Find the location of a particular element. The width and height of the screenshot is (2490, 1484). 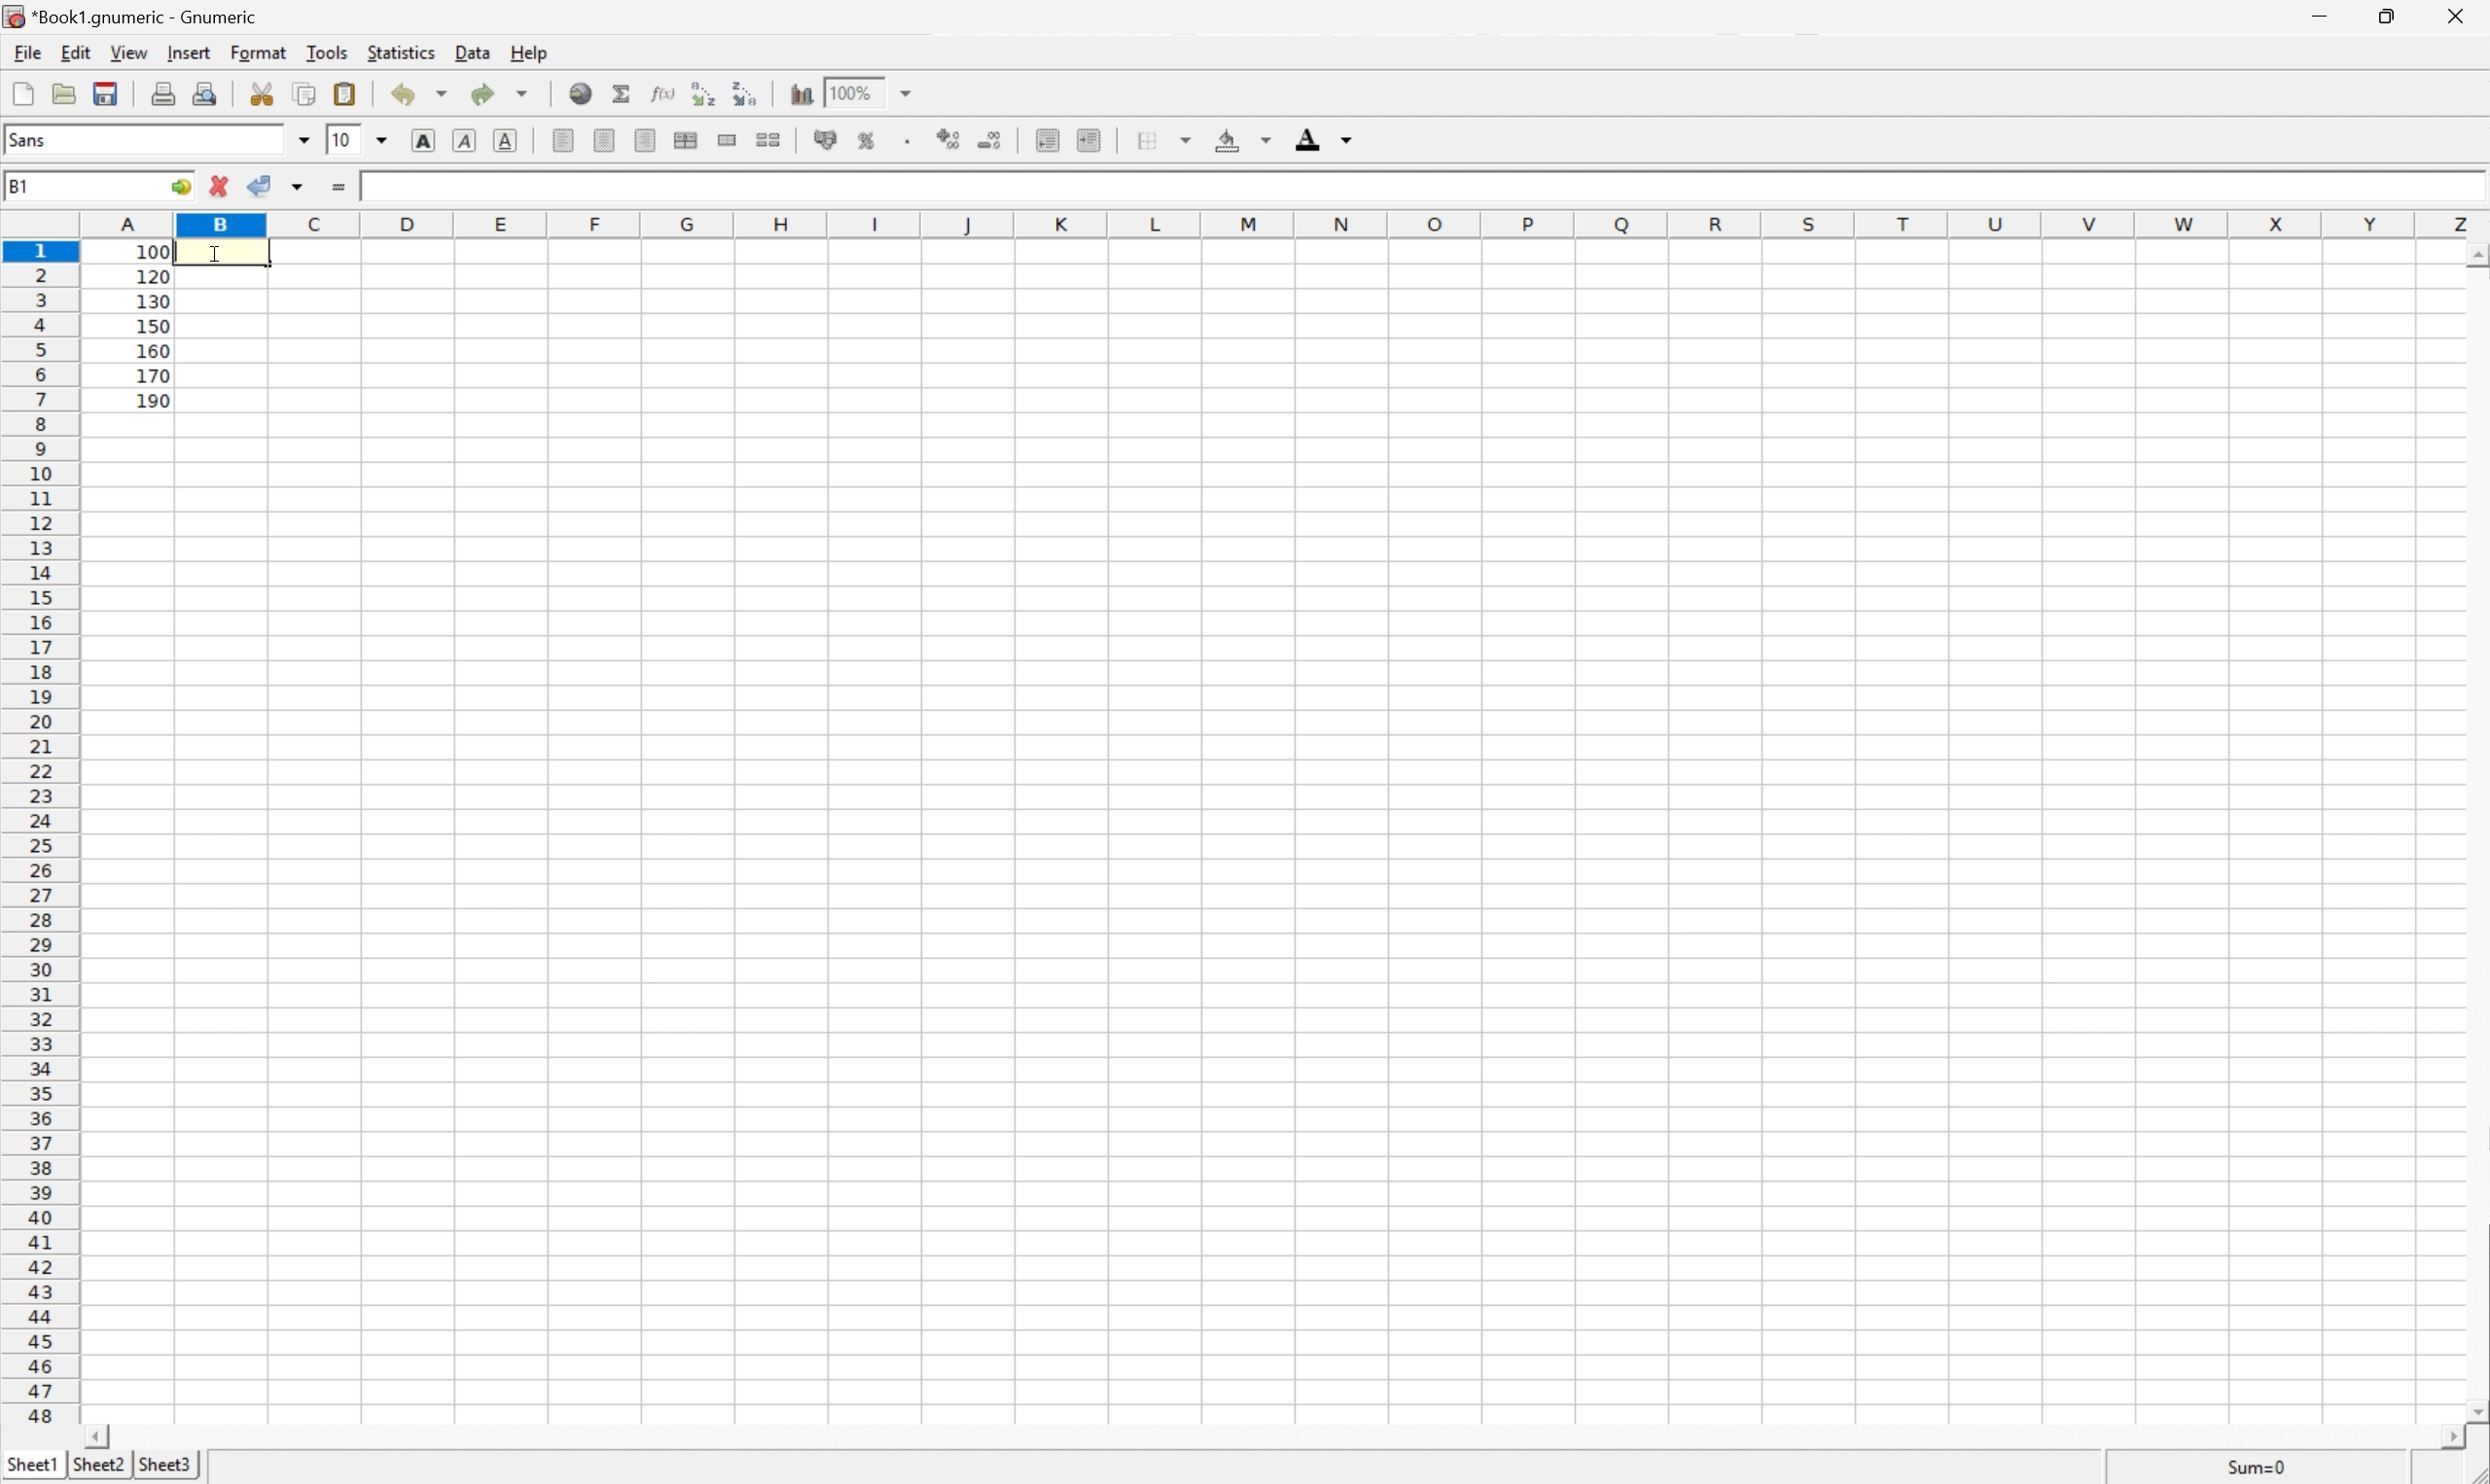

Scroll Up is located at coordinates (2474, 254).